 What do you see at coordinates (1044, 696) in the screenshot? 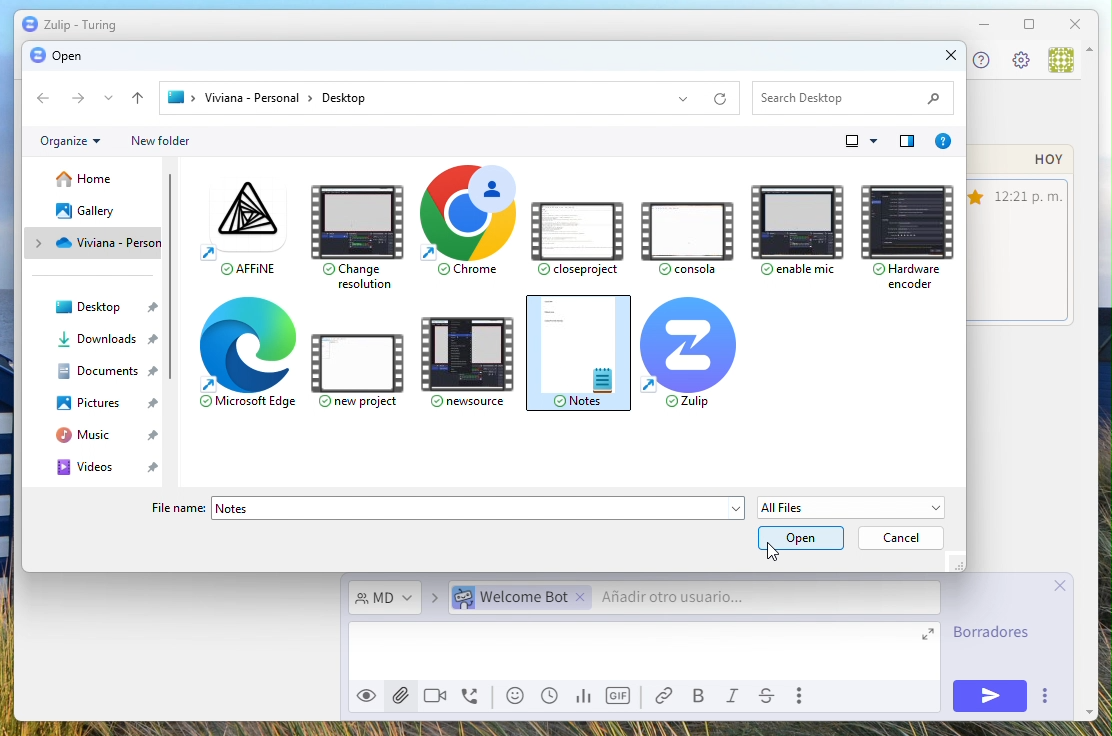
I see `more` at bounding box center [1044, 696].